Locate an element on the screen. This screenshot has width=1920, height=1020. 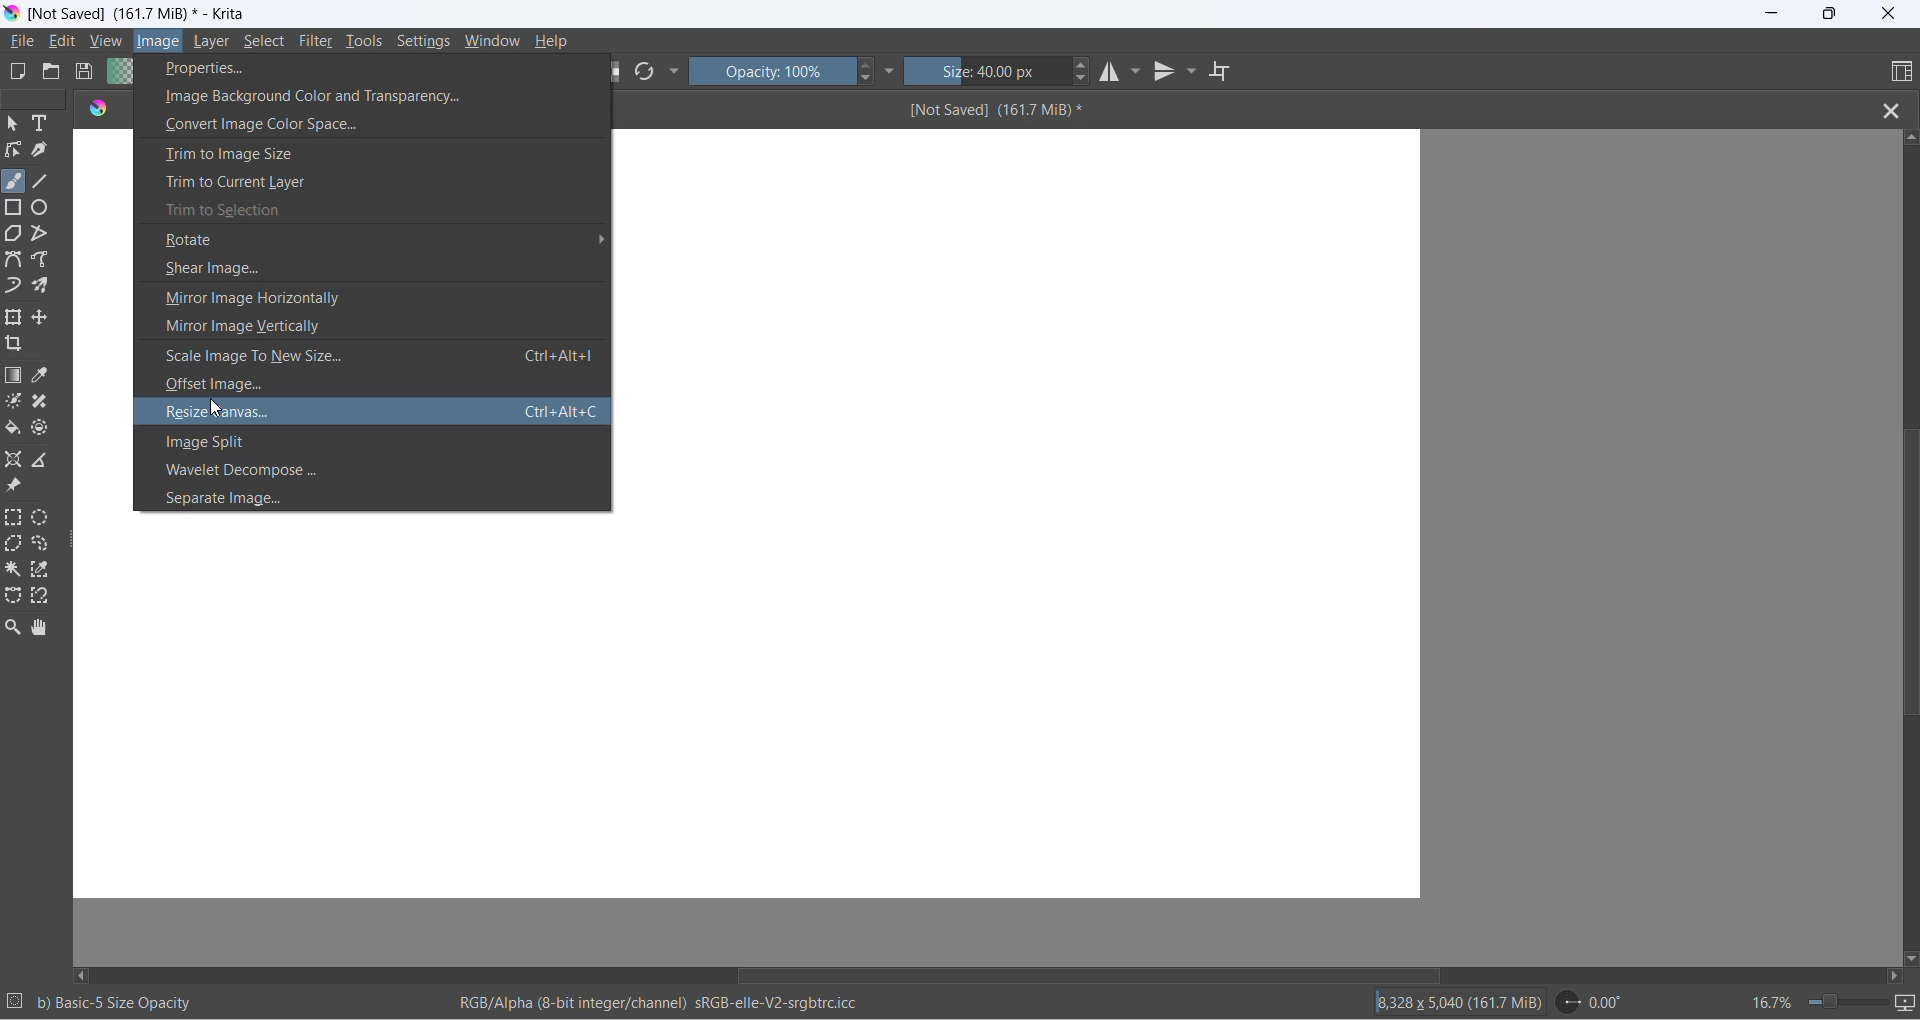
layer is located at coordinates (214, 42).